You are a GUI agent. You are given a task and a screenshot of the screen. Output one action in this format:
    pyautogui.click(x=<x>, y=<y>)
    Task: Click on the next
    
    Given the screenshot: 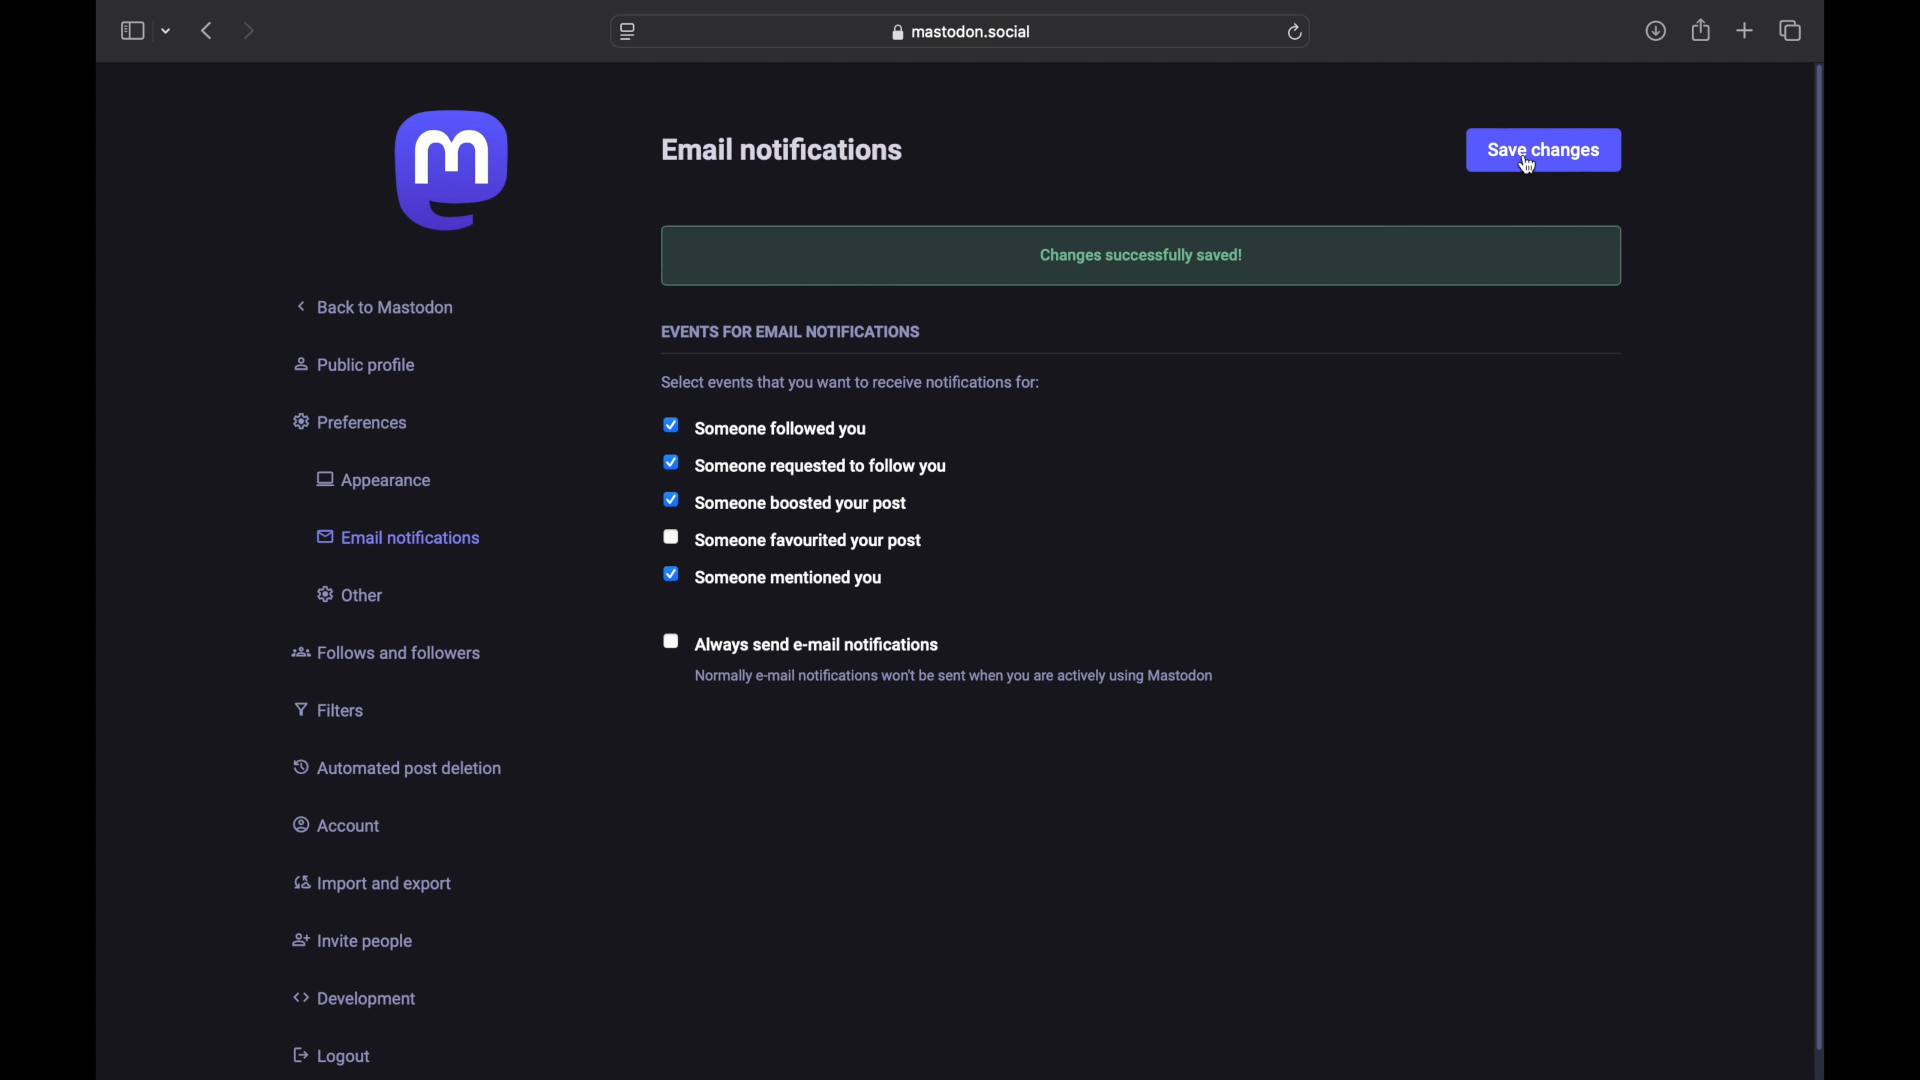 What is the action you would take?
    pyautogui.click(x=251, y=30)
    